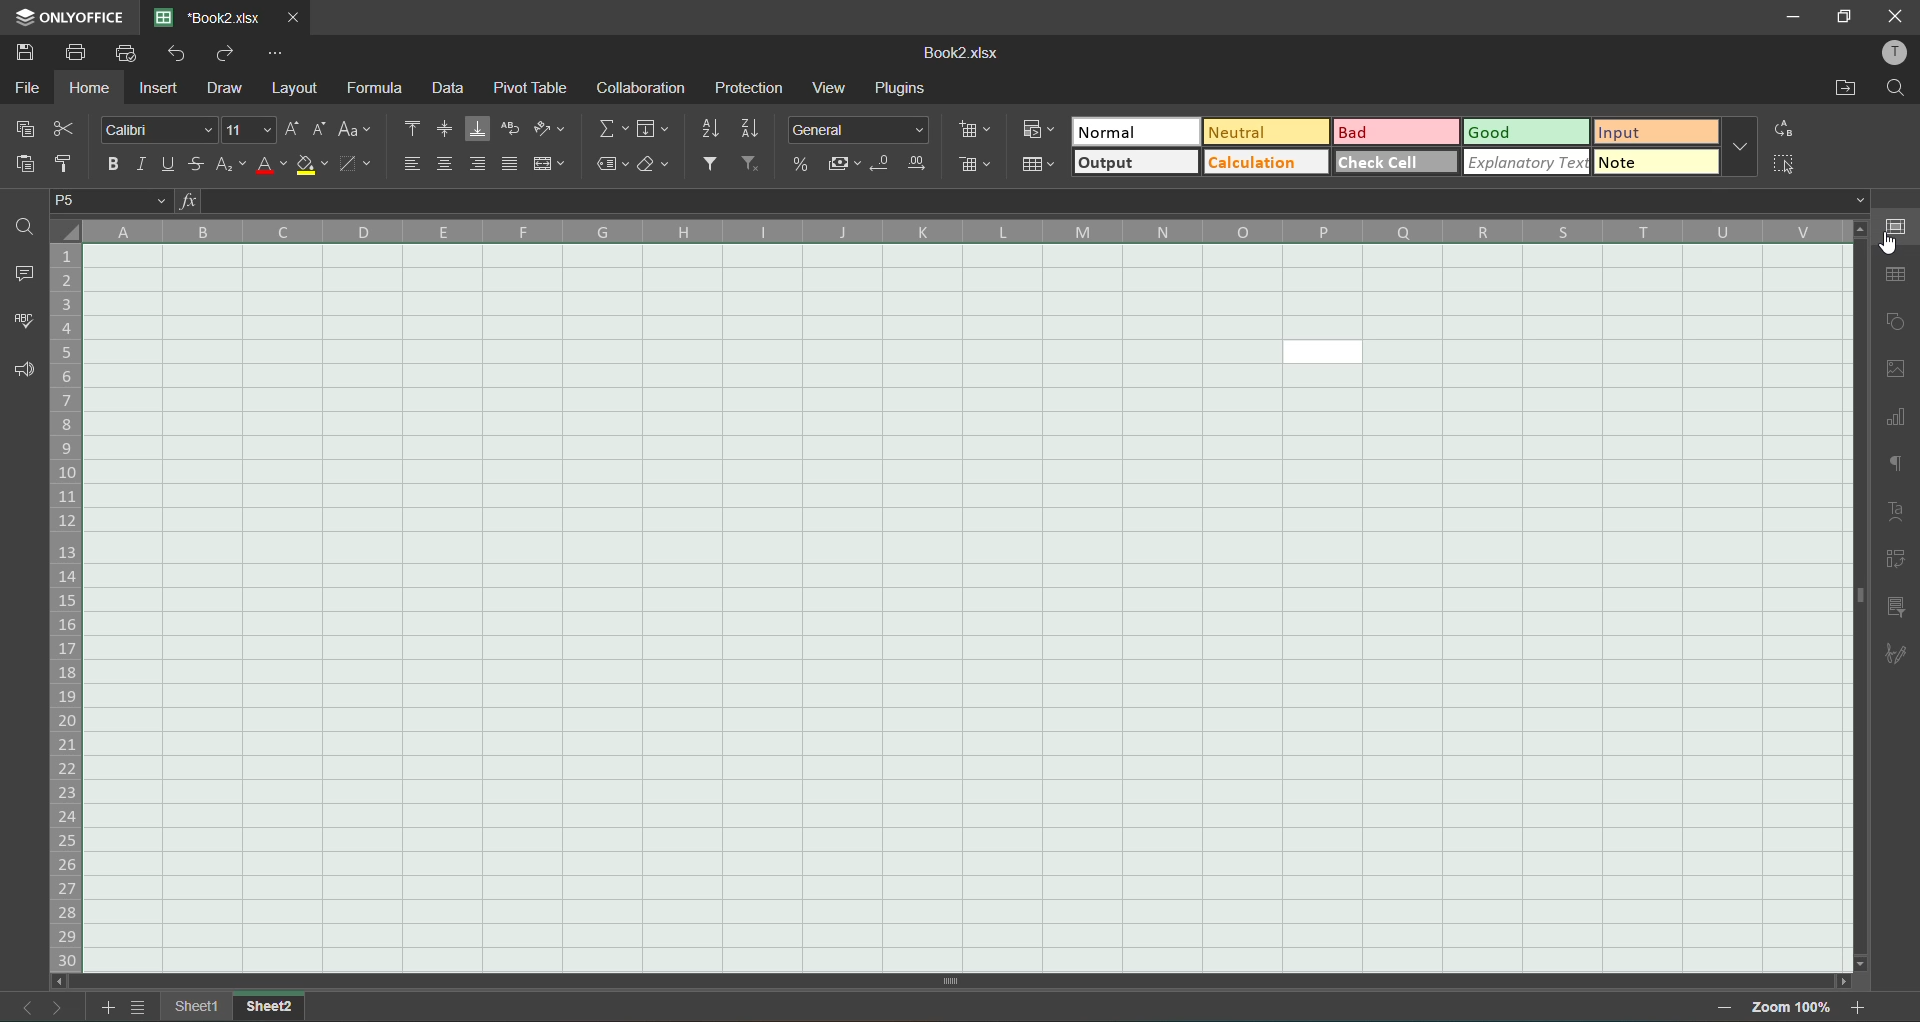 This screenshot has height=1022, width=1920. I want to click on close, so click(1900, 15).